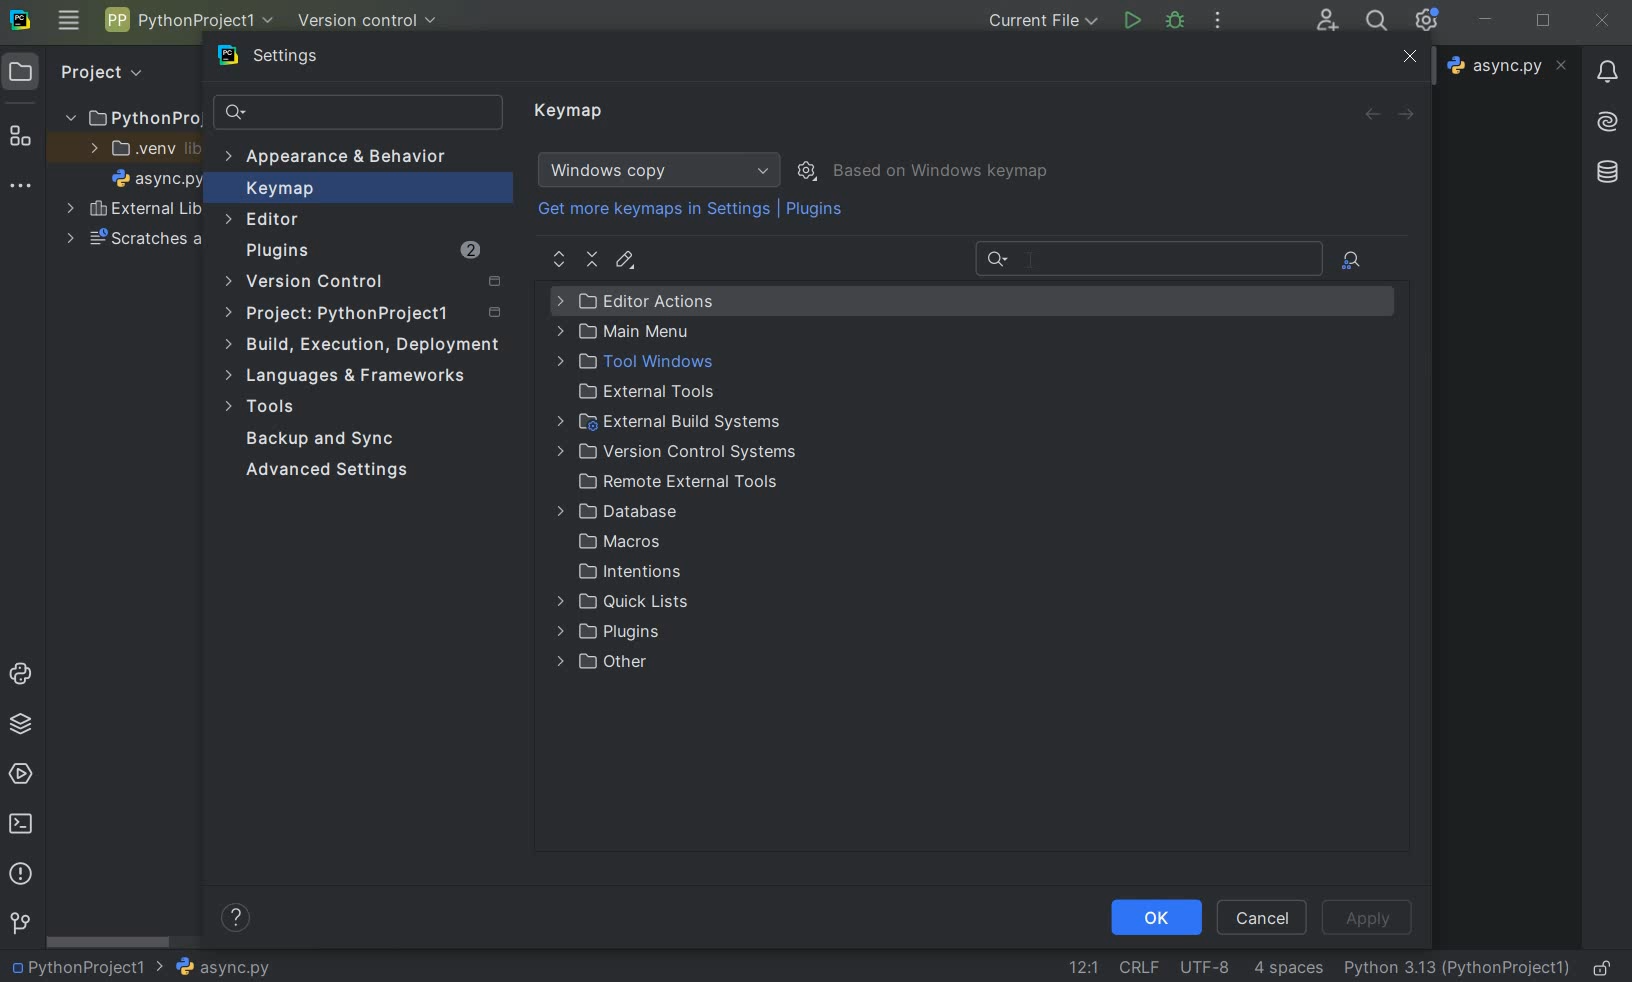 This screenshot has width=1632, height=982. I want to click on external tools, so click(632, 391).